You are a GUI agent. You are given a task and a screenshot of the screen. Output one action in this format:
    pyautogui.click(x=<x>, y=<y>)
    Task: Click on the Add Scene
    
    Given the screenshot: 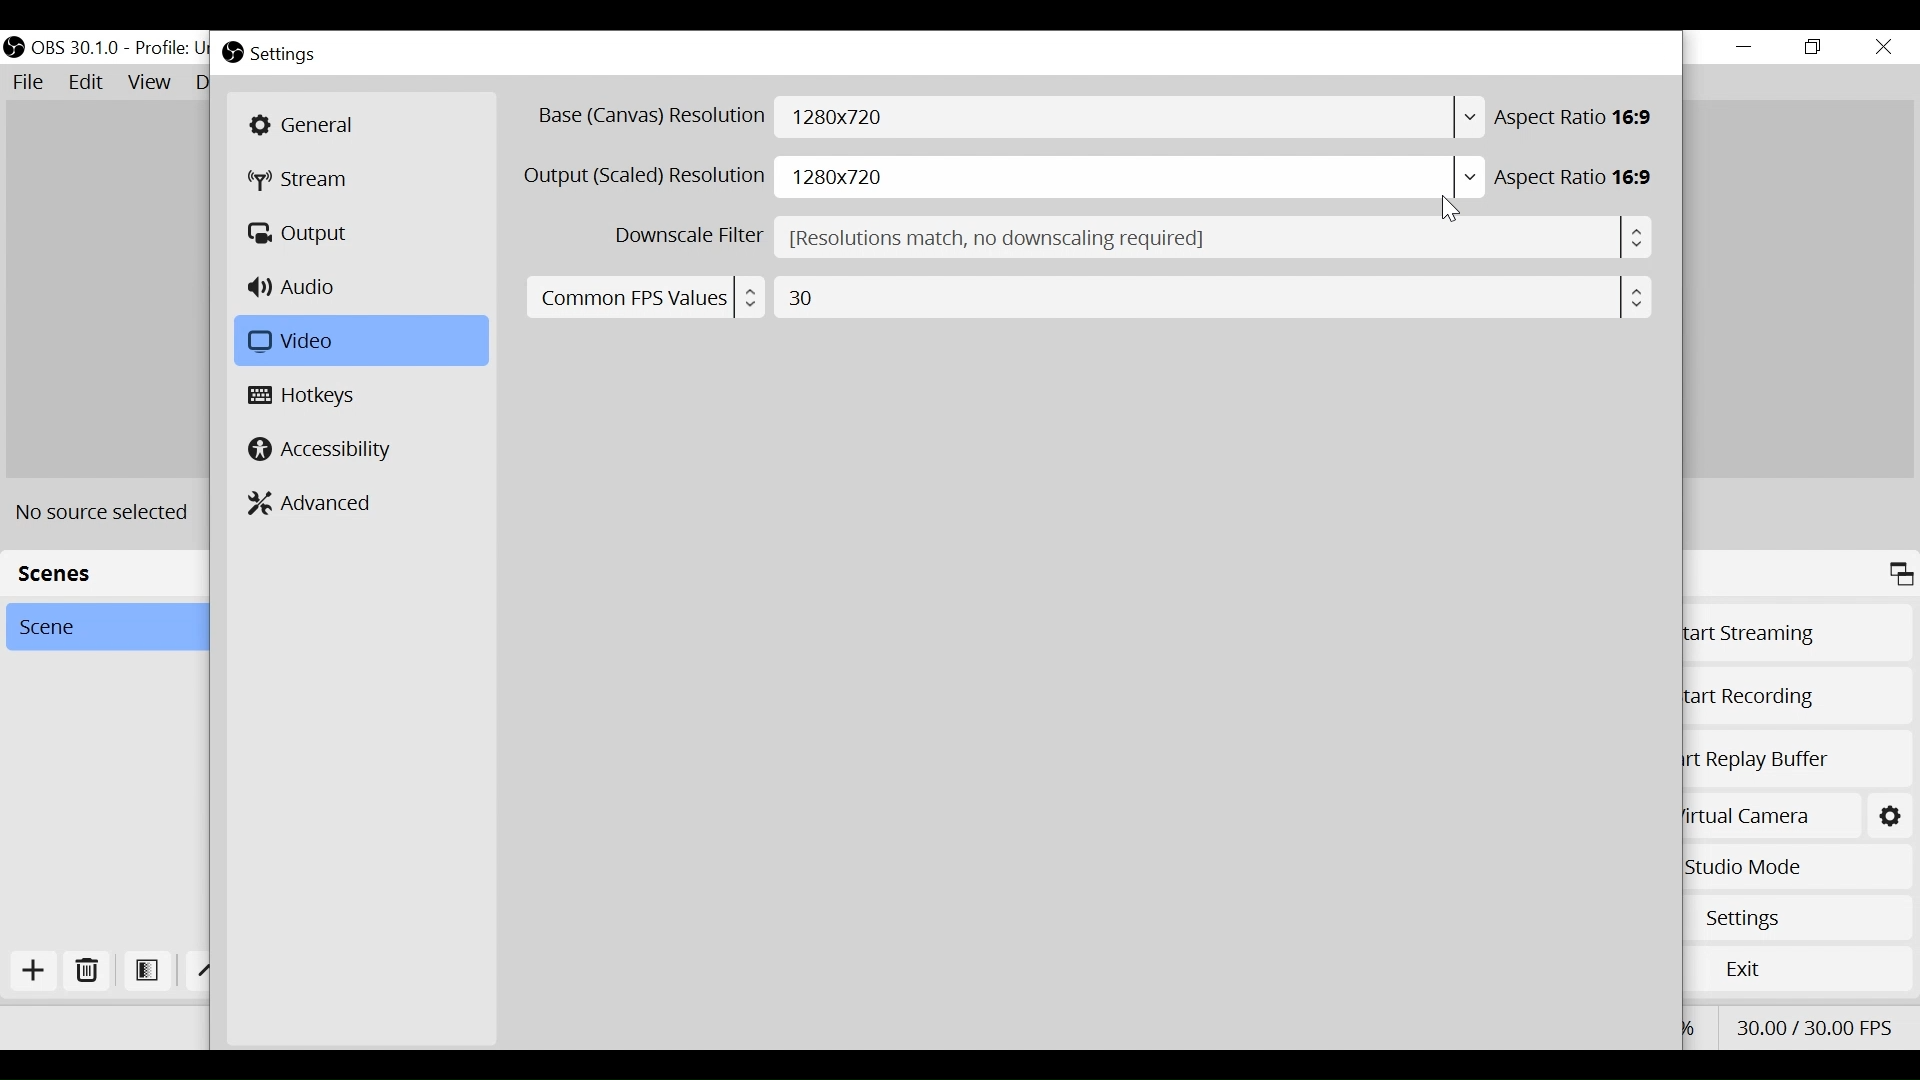 What is the action you would take?
    pyautogui.click(x=39, y=975)
    